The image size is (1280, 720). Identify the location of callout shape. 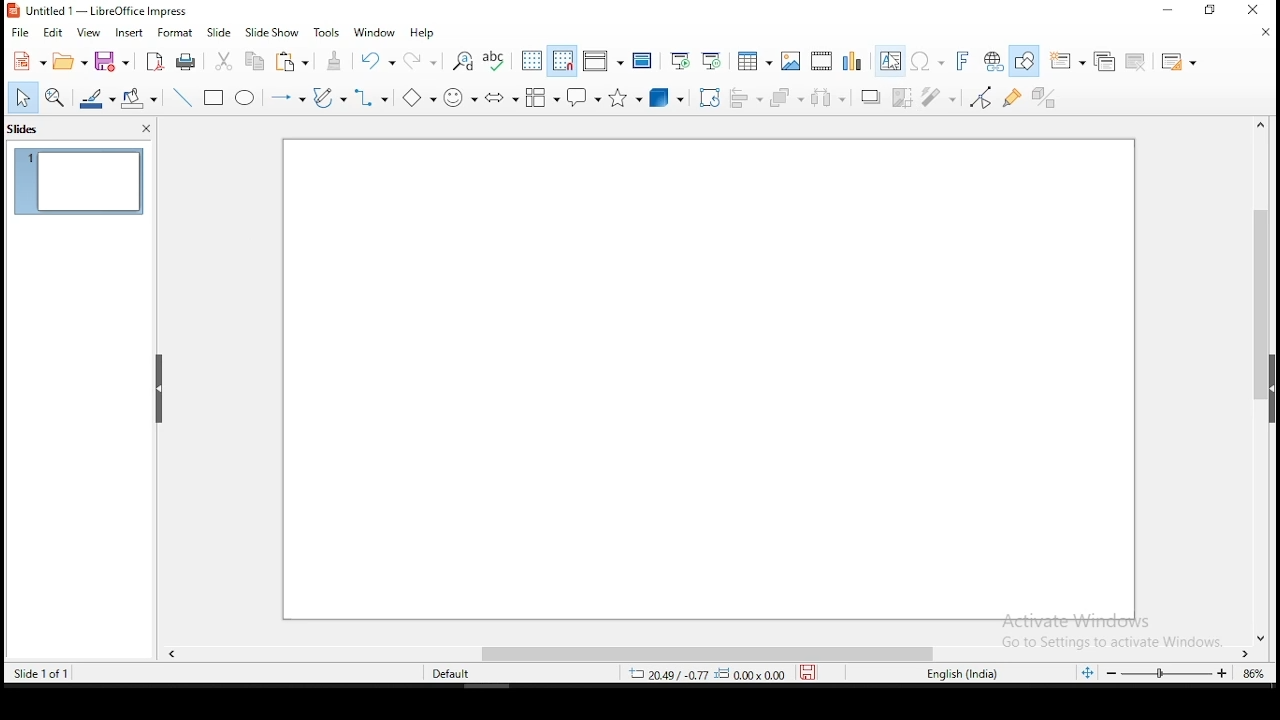
(586, 97).